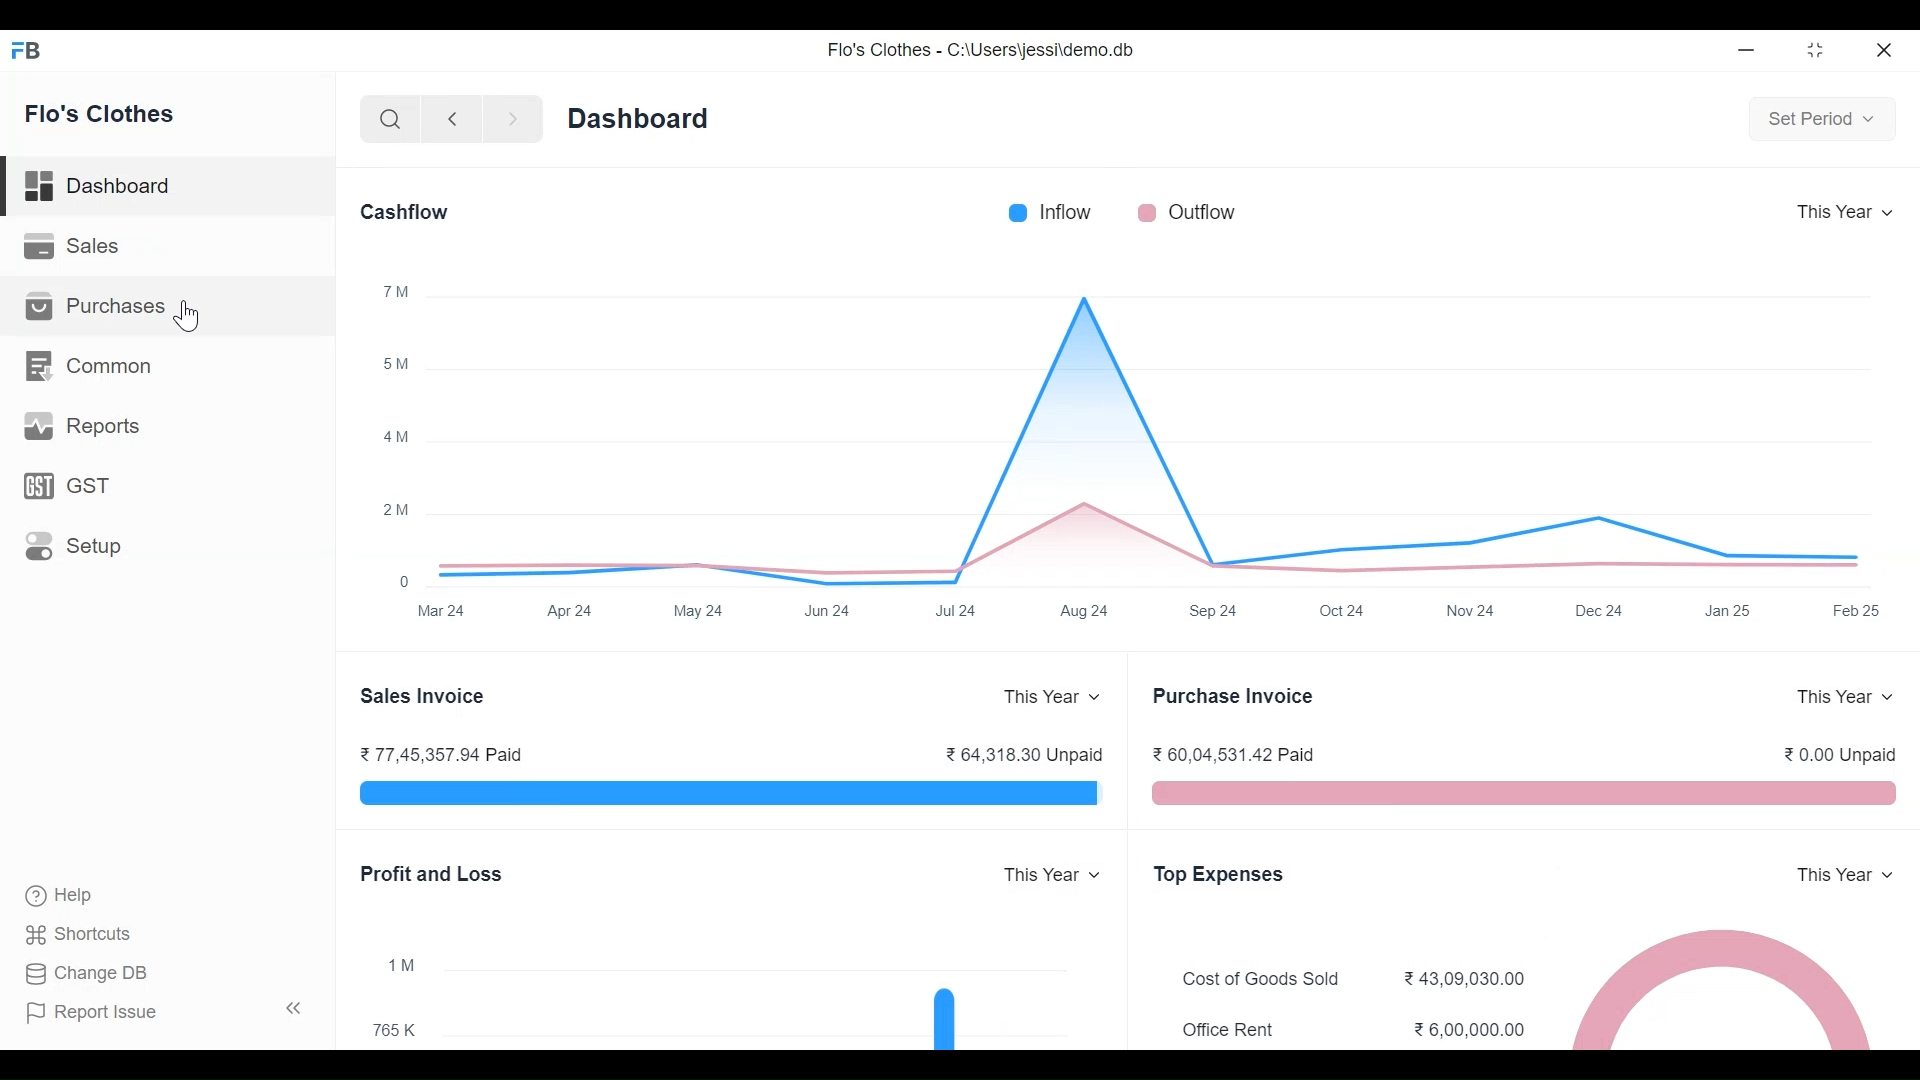 The height and width of the screenshot is (1080, 1920). I want to click on Setup, so click(73, 546).